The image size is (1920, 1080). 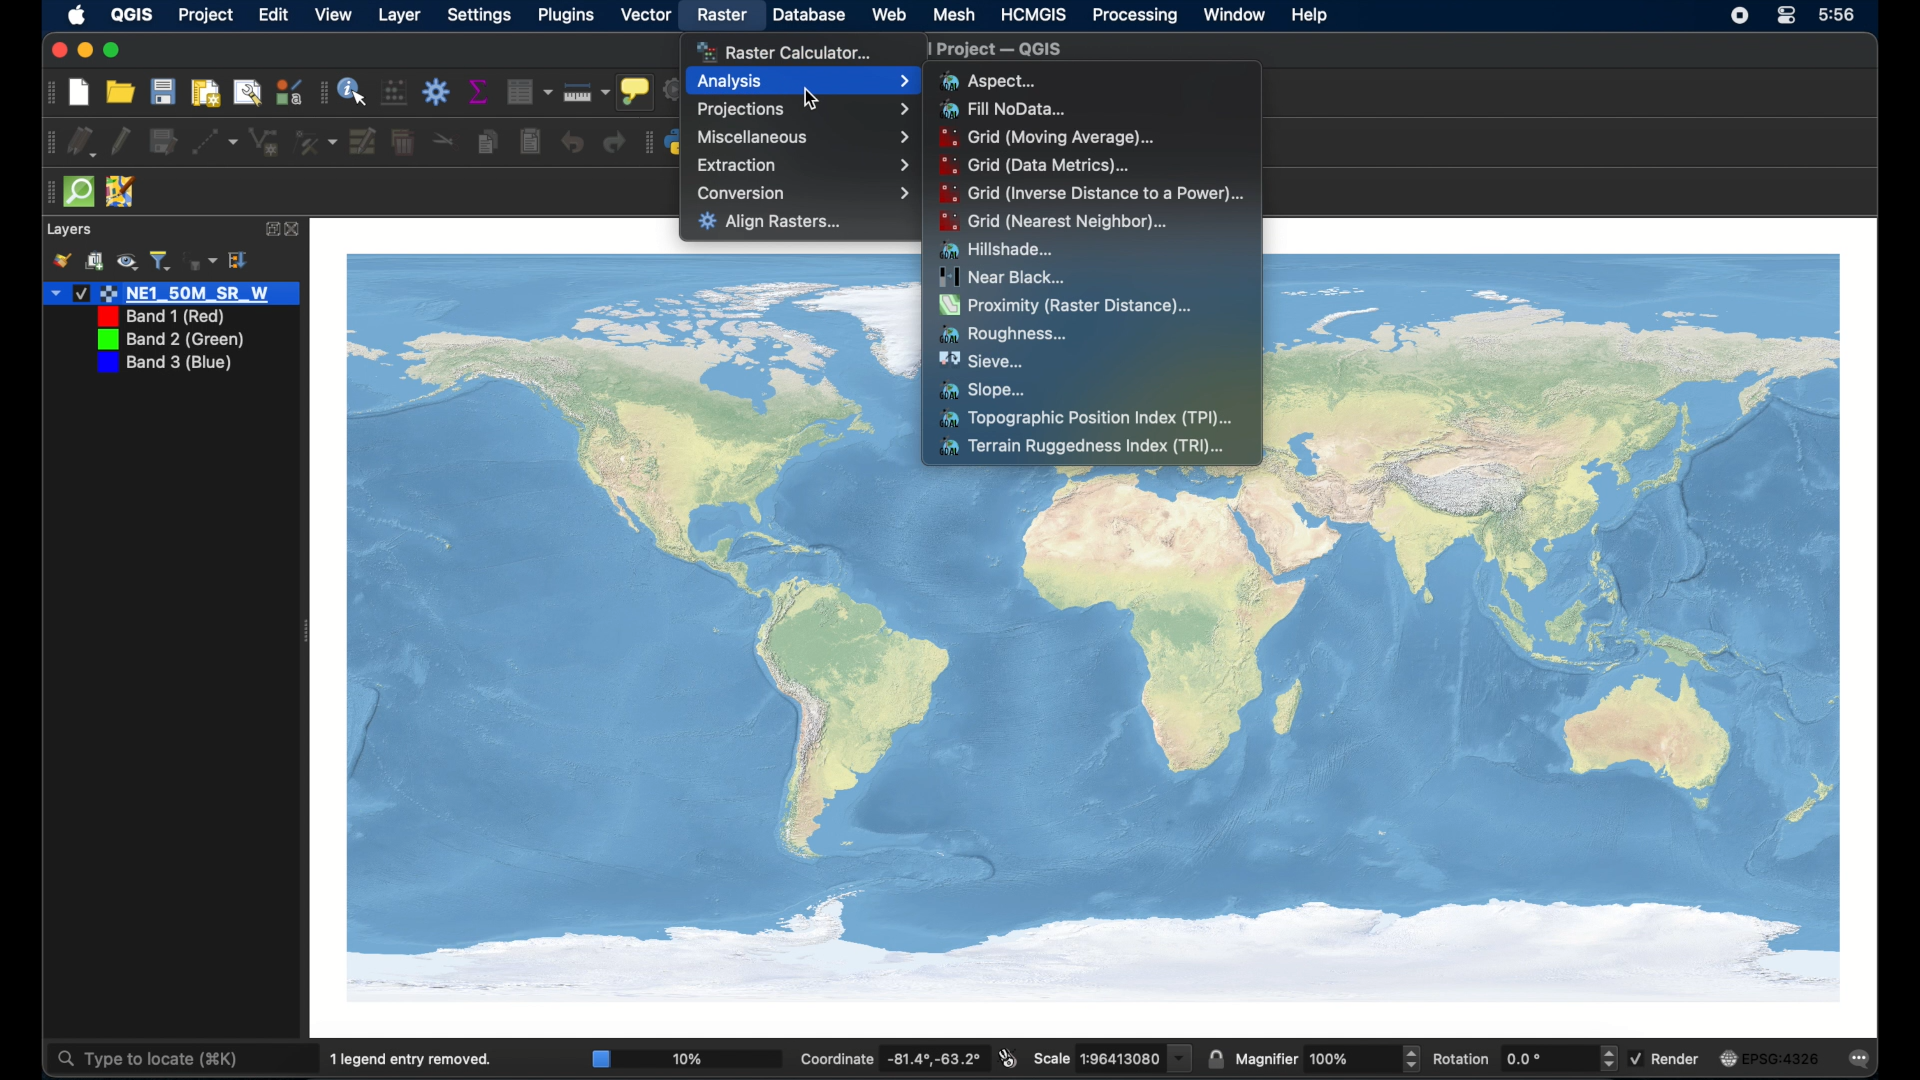 What do you see at coordinates (171, 294) in the screenshot?
I see `layer1` at bounding box center [171, 294].